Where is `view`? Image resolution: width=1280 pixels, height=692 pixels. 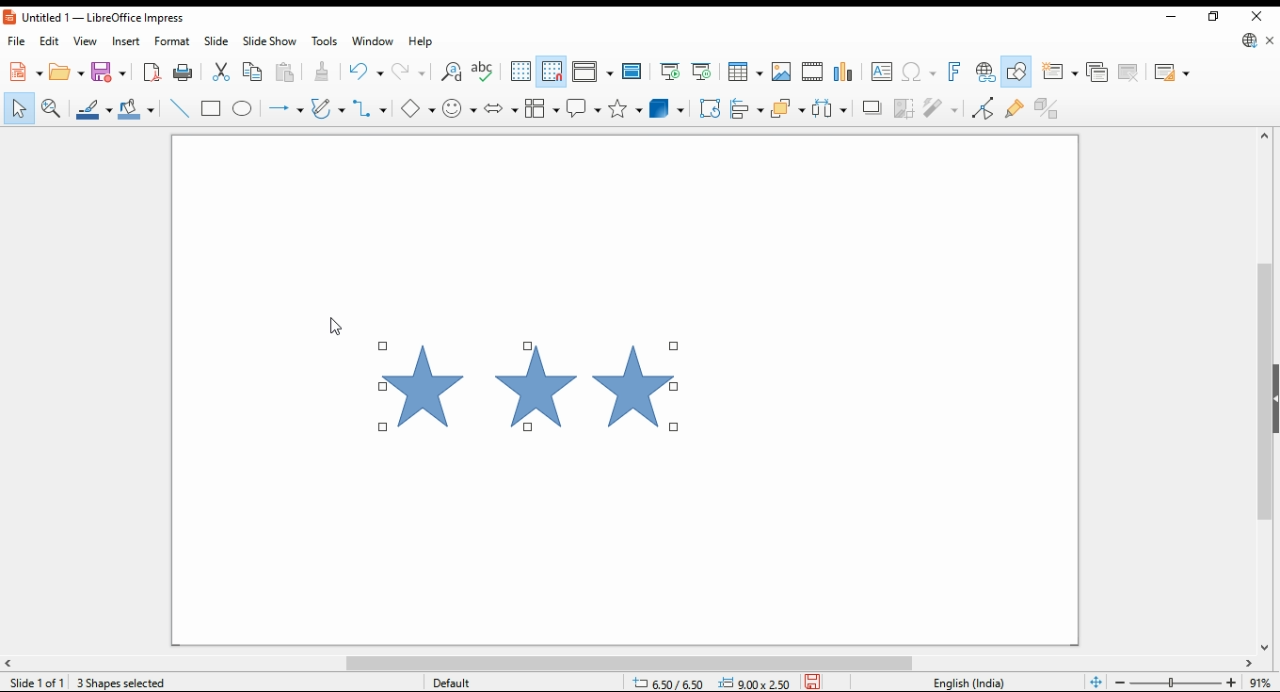 view is located at coordinates (86, 41).